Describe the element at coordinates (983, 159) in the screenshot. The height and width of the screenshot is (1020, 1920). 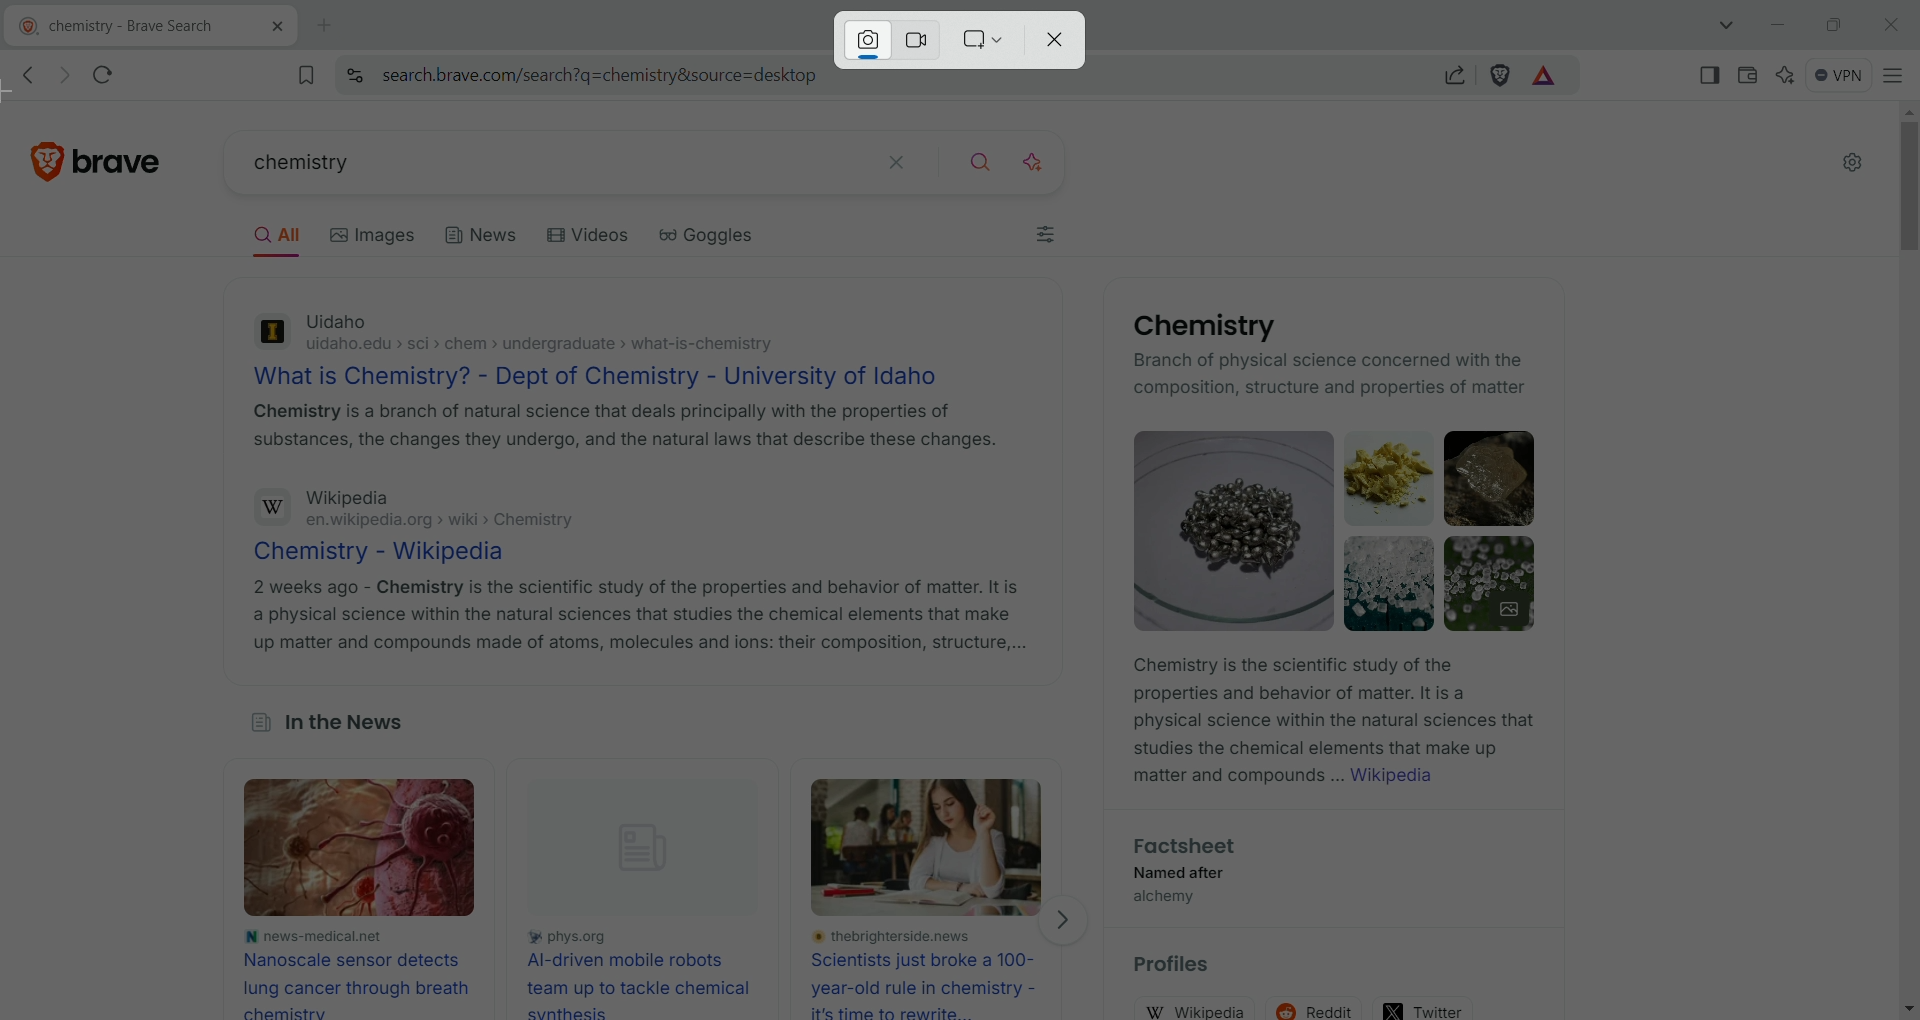
I see `search` at that location.